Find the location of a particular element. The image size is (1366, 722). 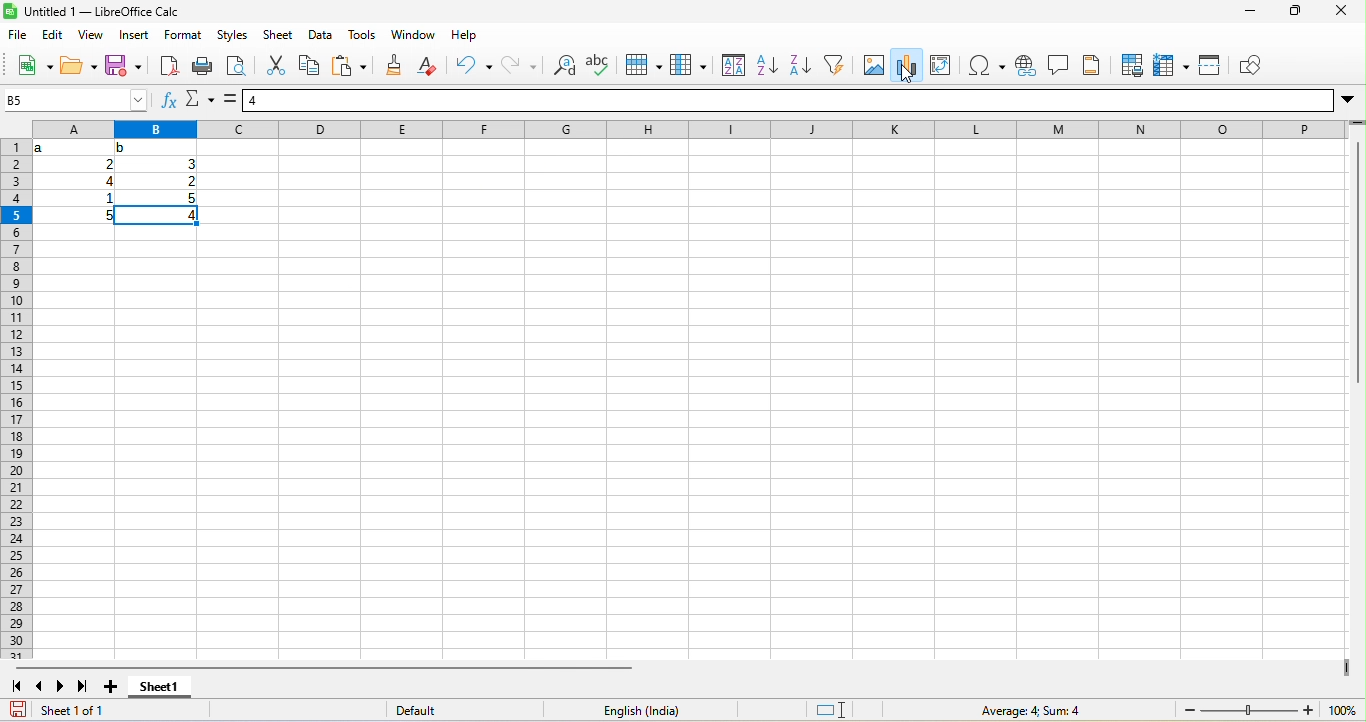

hyperlink is located at coordinates (1025, 66).